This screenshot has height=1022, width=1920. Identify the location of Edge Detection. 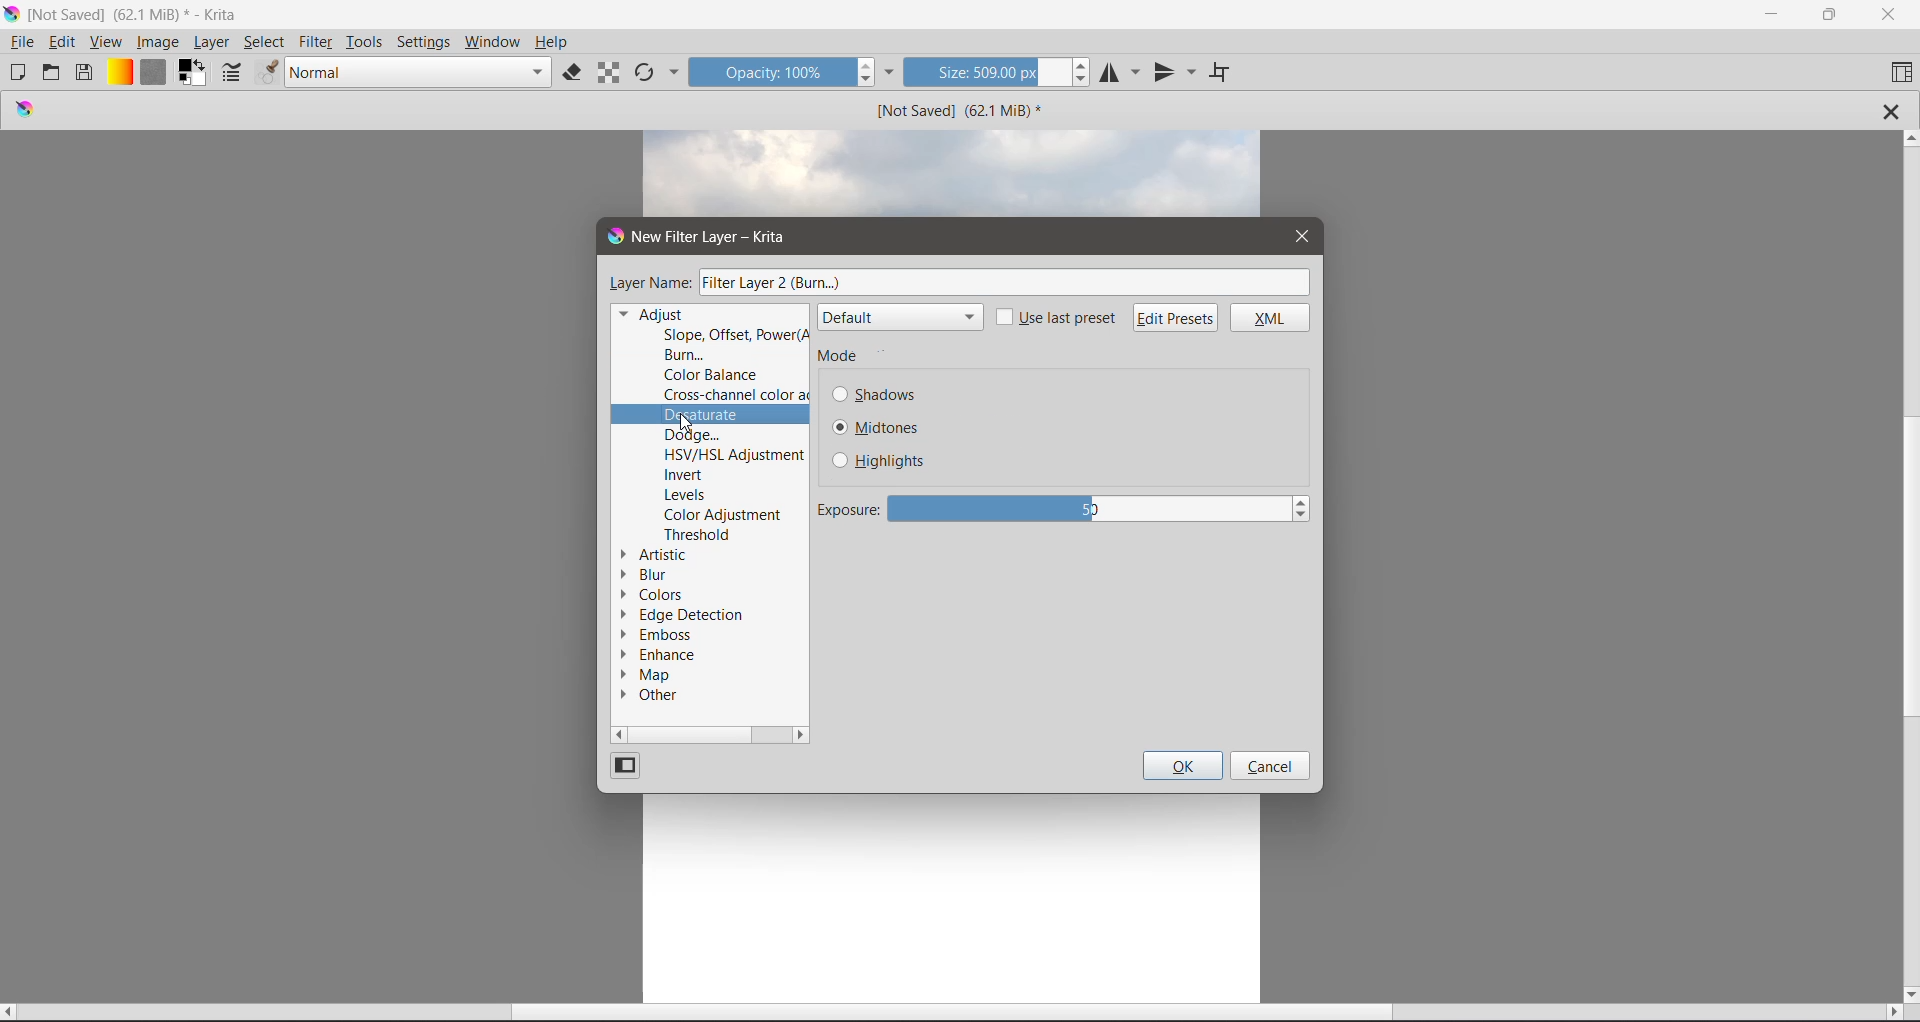
(686, 615).